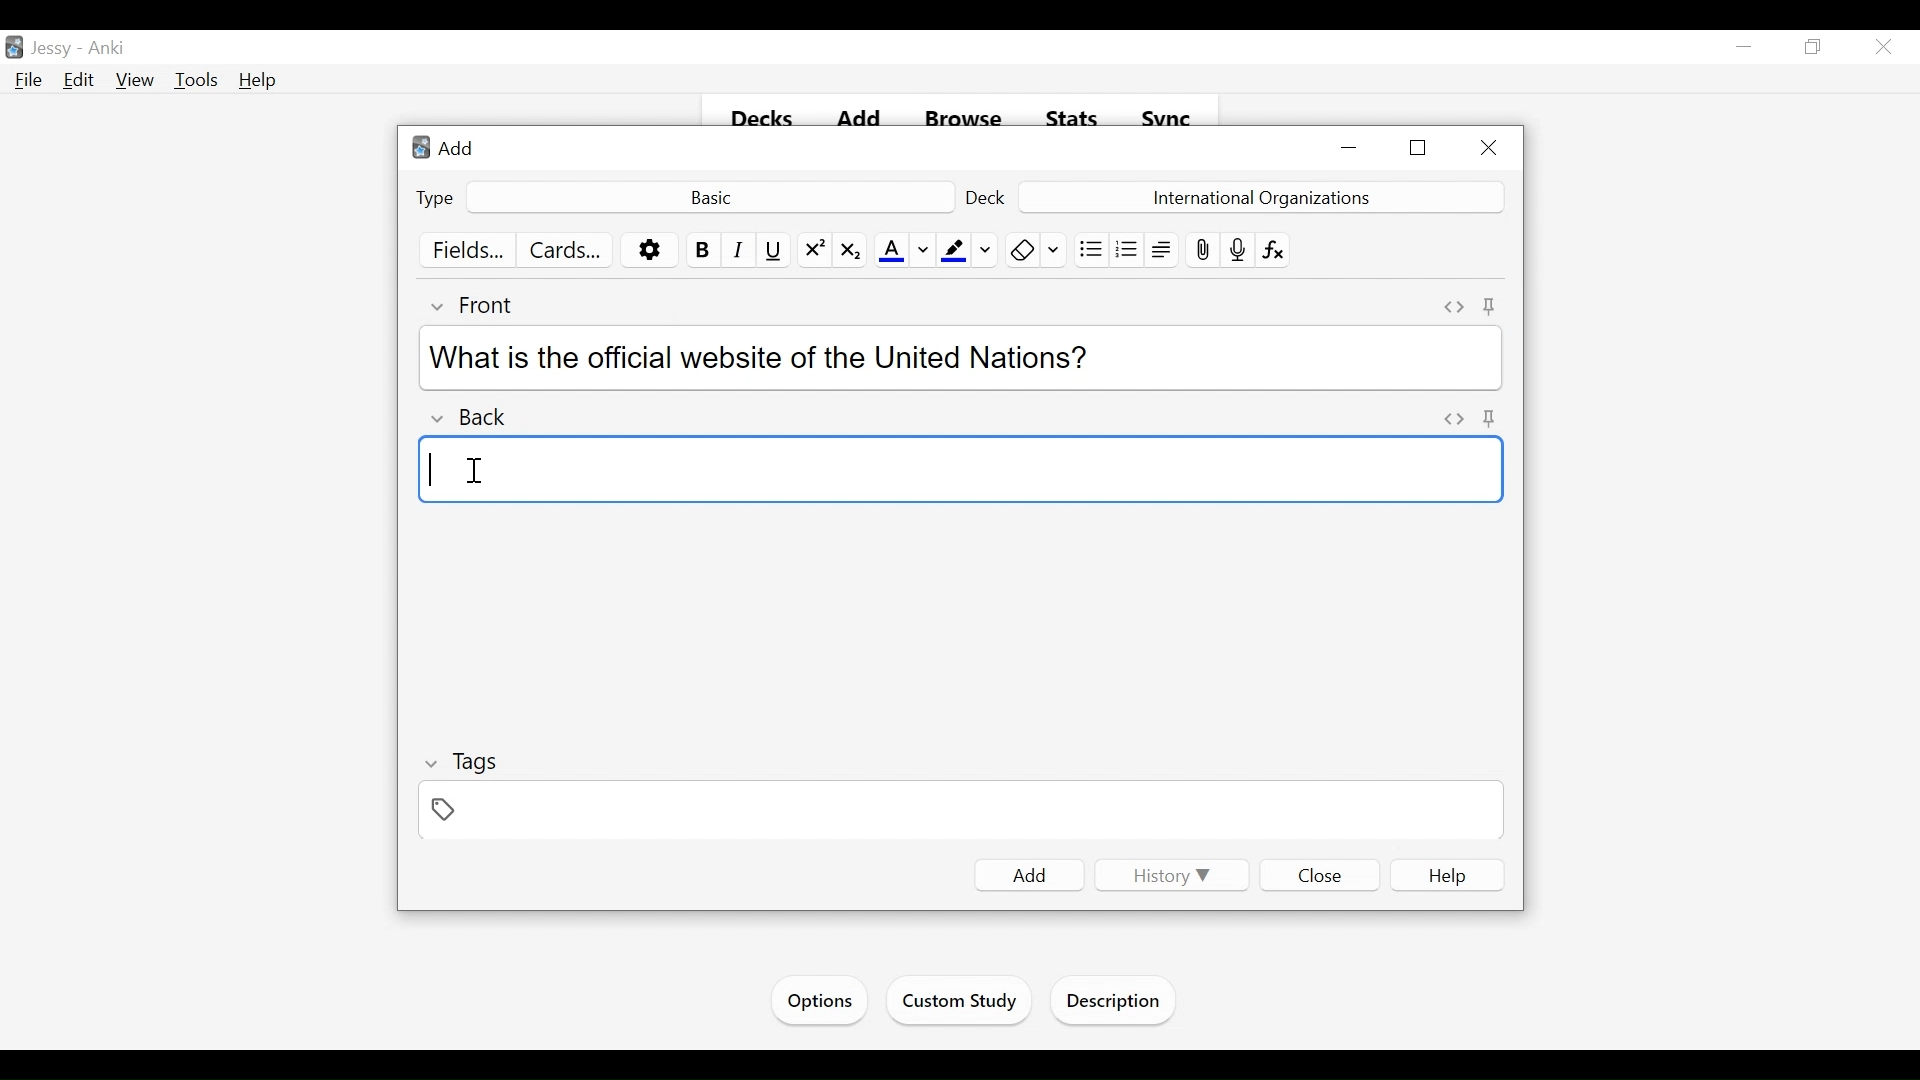  I want to click on Selecting Formatting to Remove, so click(1053, 249).